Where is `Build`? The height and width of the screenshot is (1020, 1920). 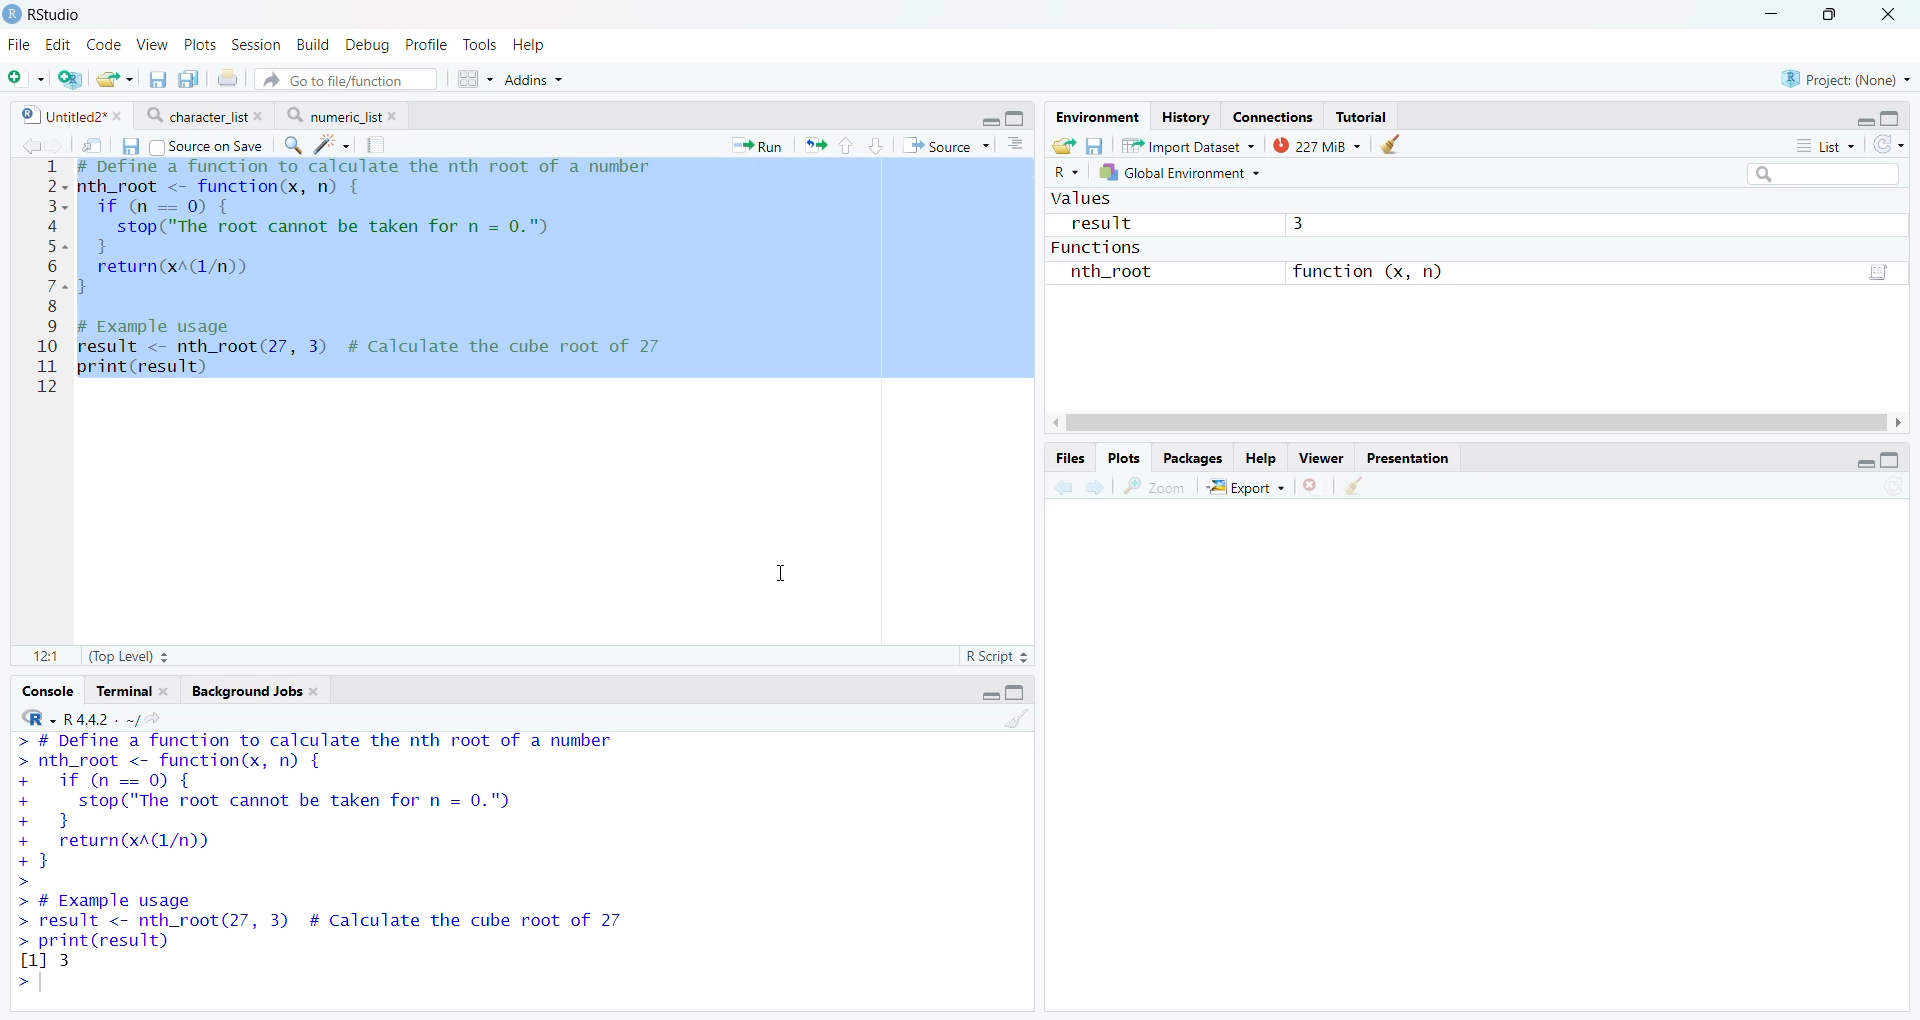
Build is located at coordinates (315, 45).